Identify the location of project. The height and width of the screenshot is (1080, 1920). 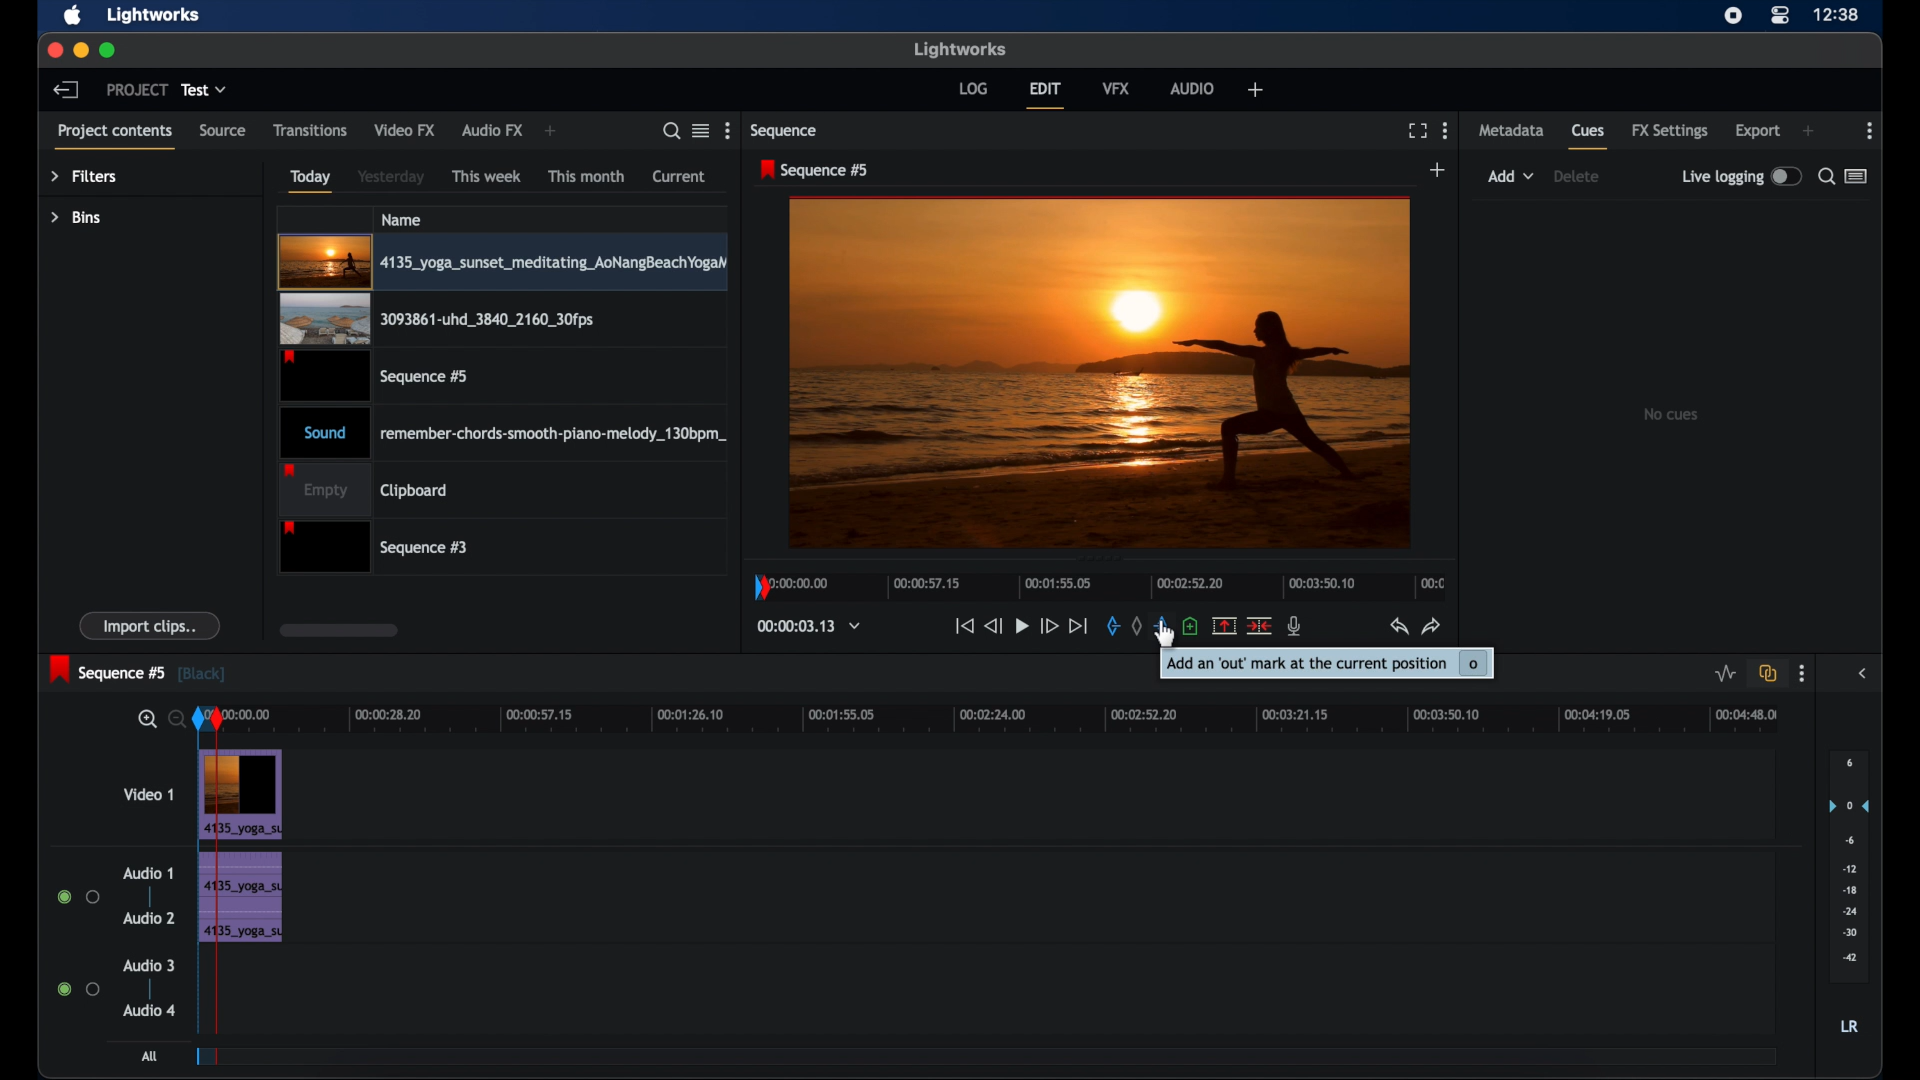
(134, 89).